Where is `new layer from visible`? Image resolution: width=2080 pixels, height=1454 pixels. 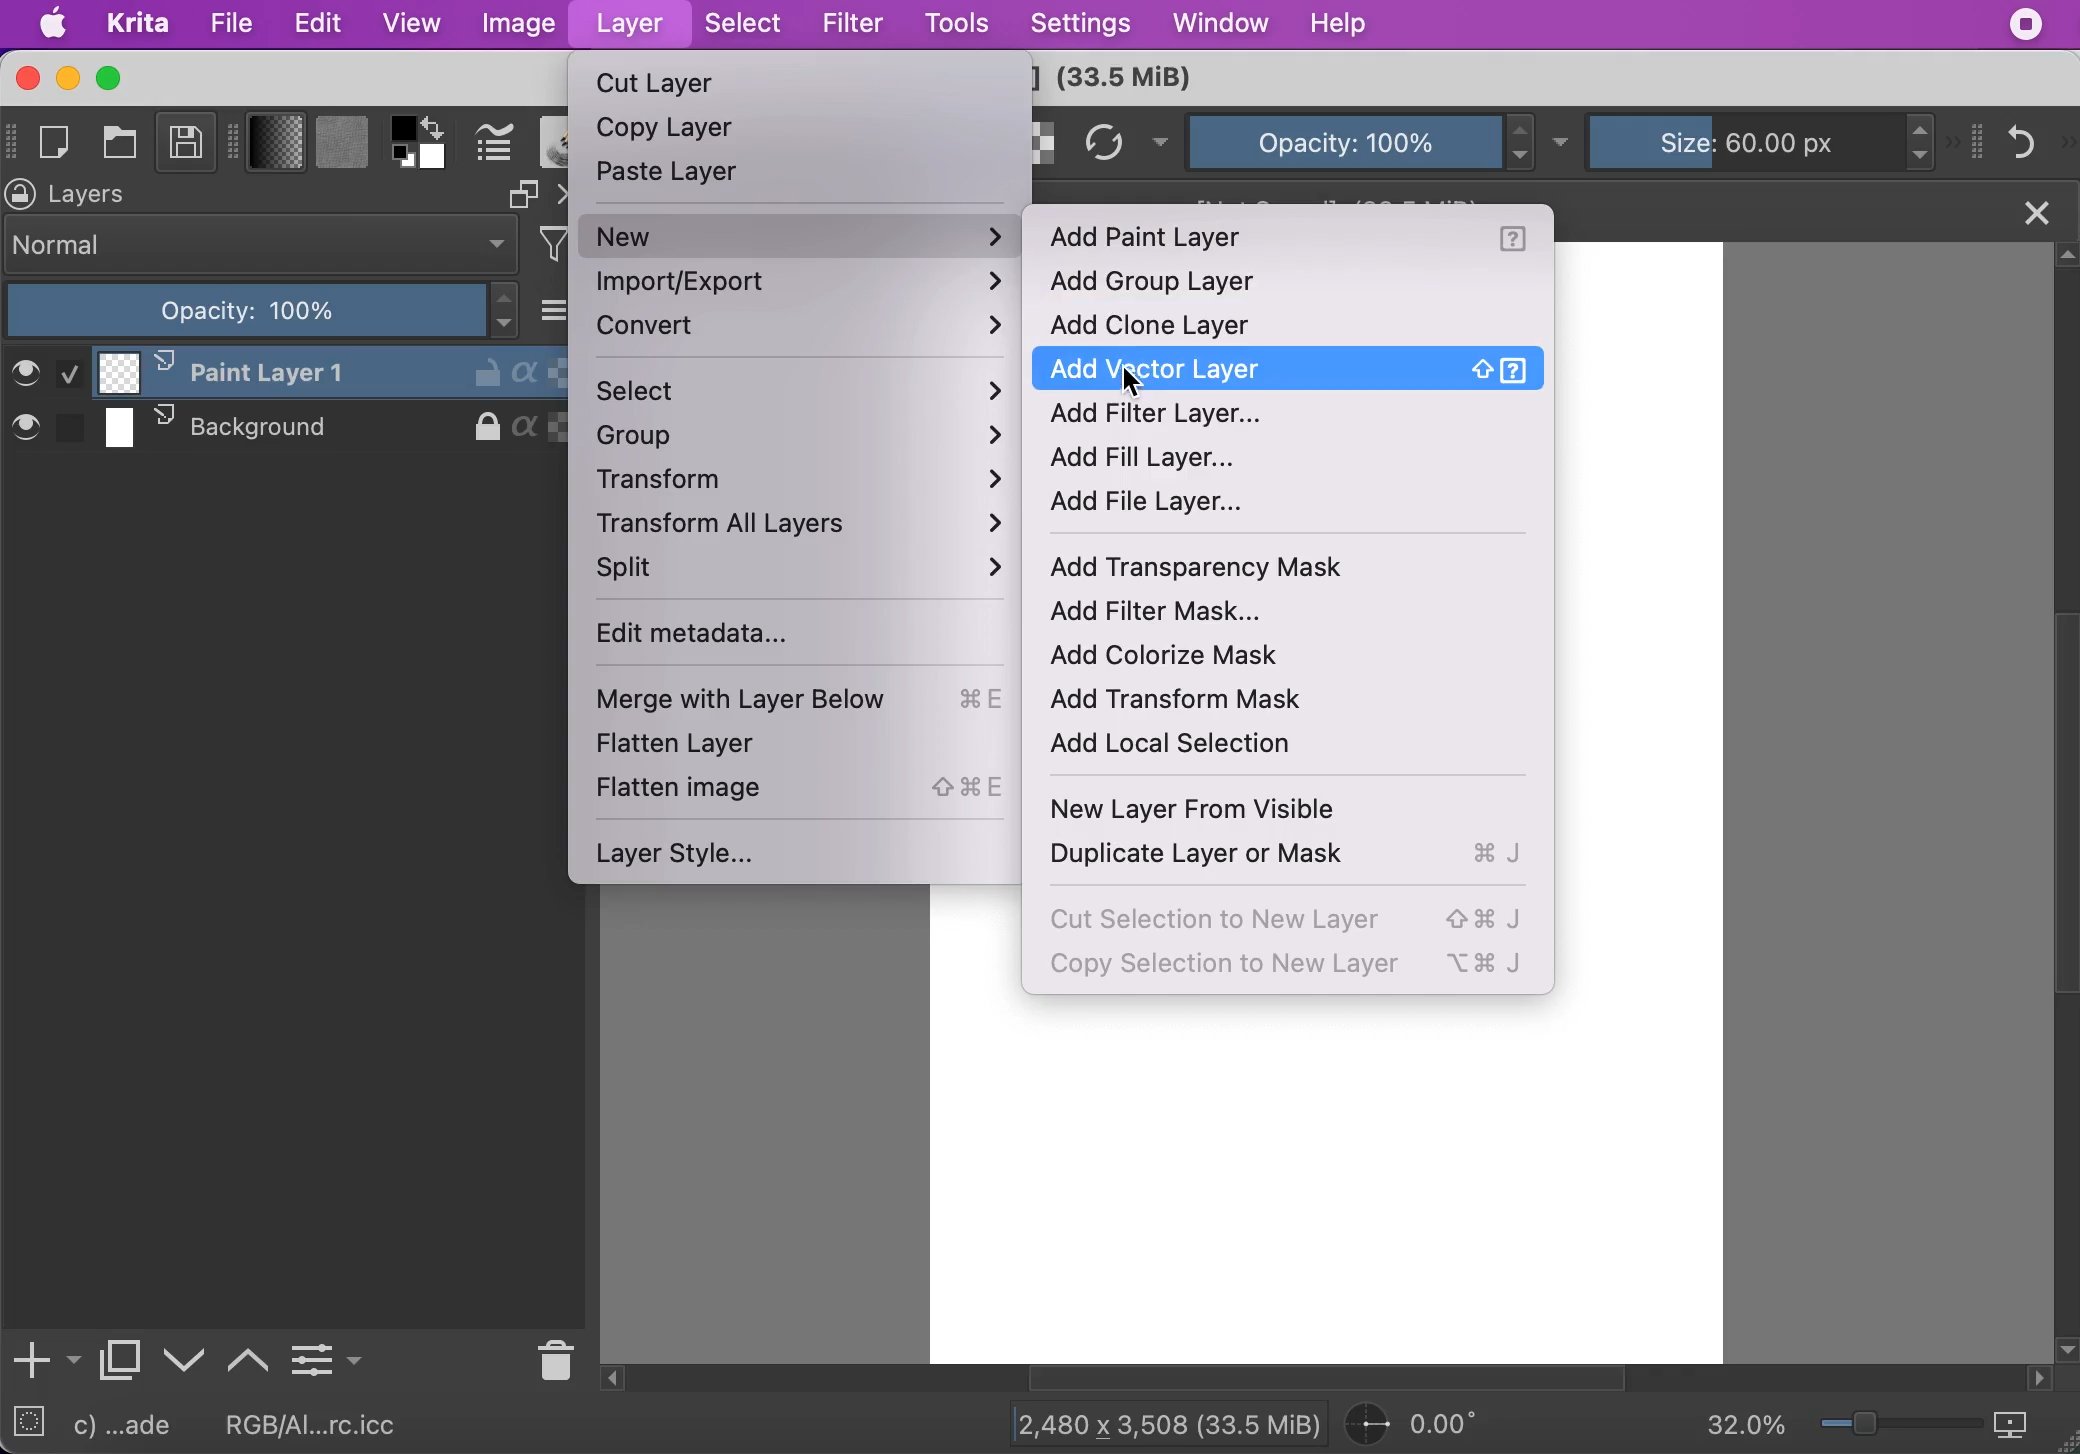
new layer from visible is located at coordinates (1209, 813).